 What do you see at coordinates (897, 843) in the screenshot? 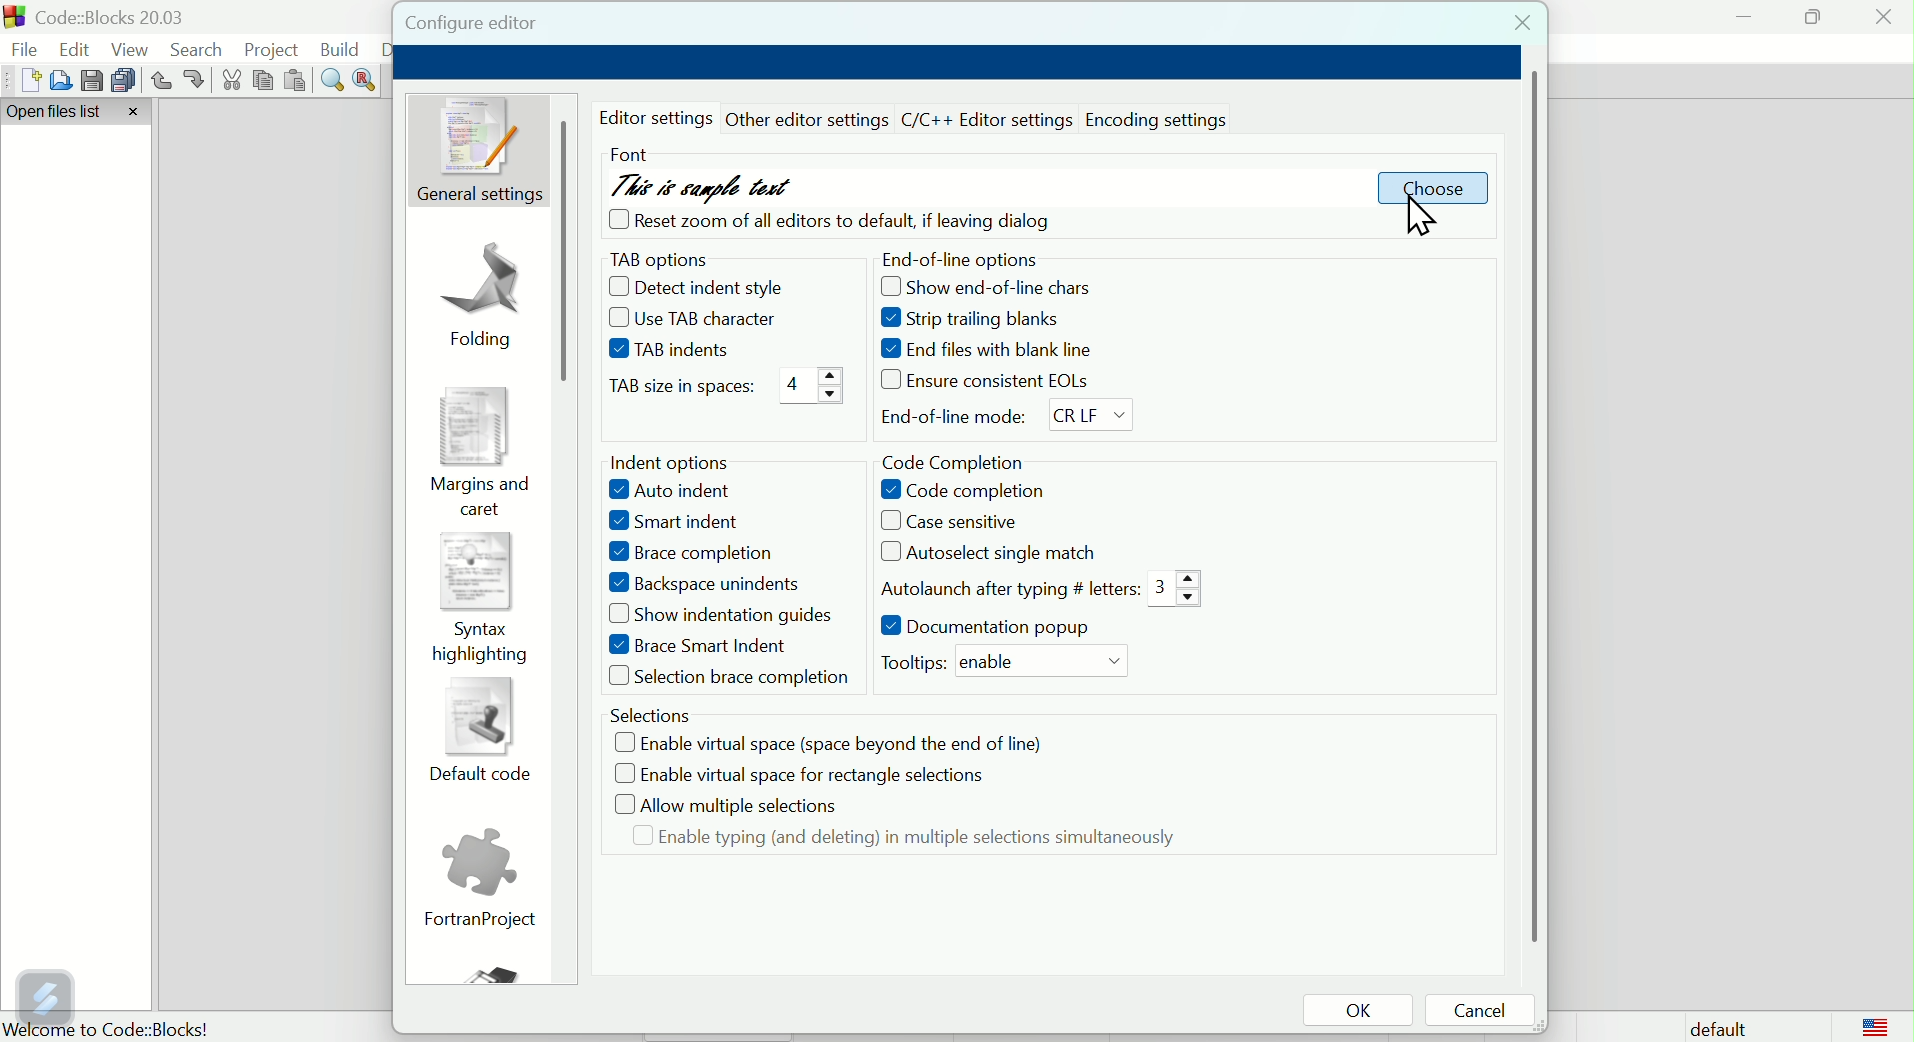
I see `Enable typing and deleting in multiple selection simultaneously` at bounding box center [897, 843].